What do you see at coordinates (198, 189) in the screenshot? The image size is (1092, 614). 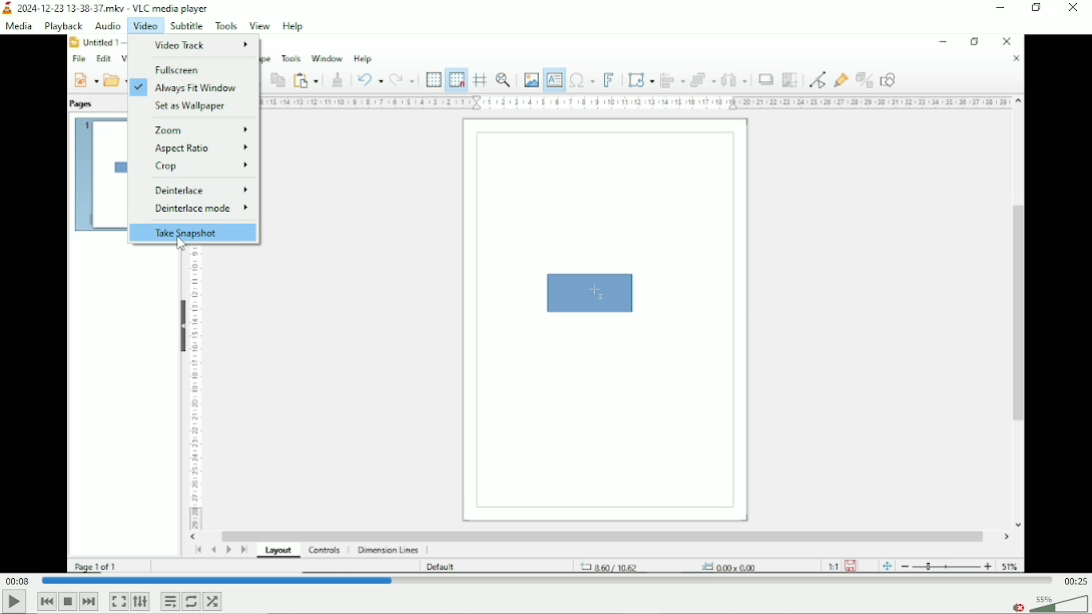 I see `Deinterlace` at bounding box center [198, 189].